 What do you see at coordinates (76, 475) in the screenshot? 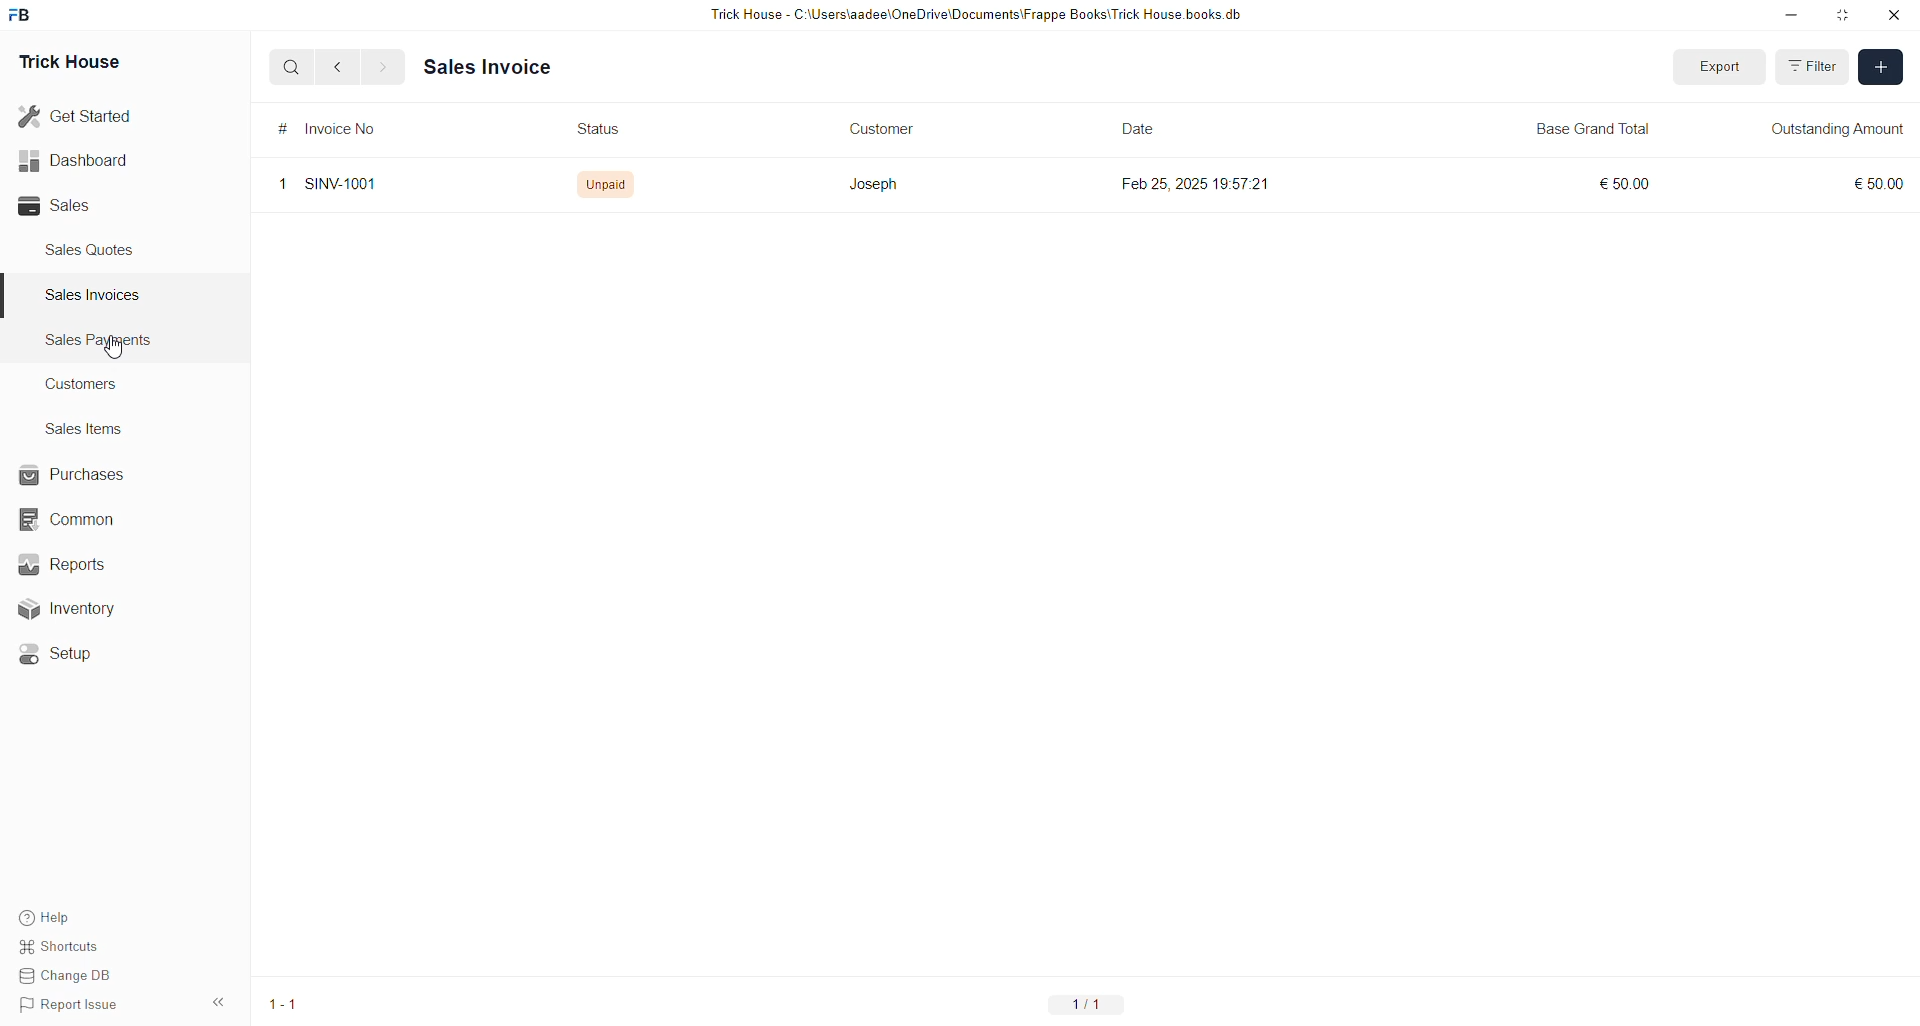
I see `Purchases` at bounding box center [76, 475].